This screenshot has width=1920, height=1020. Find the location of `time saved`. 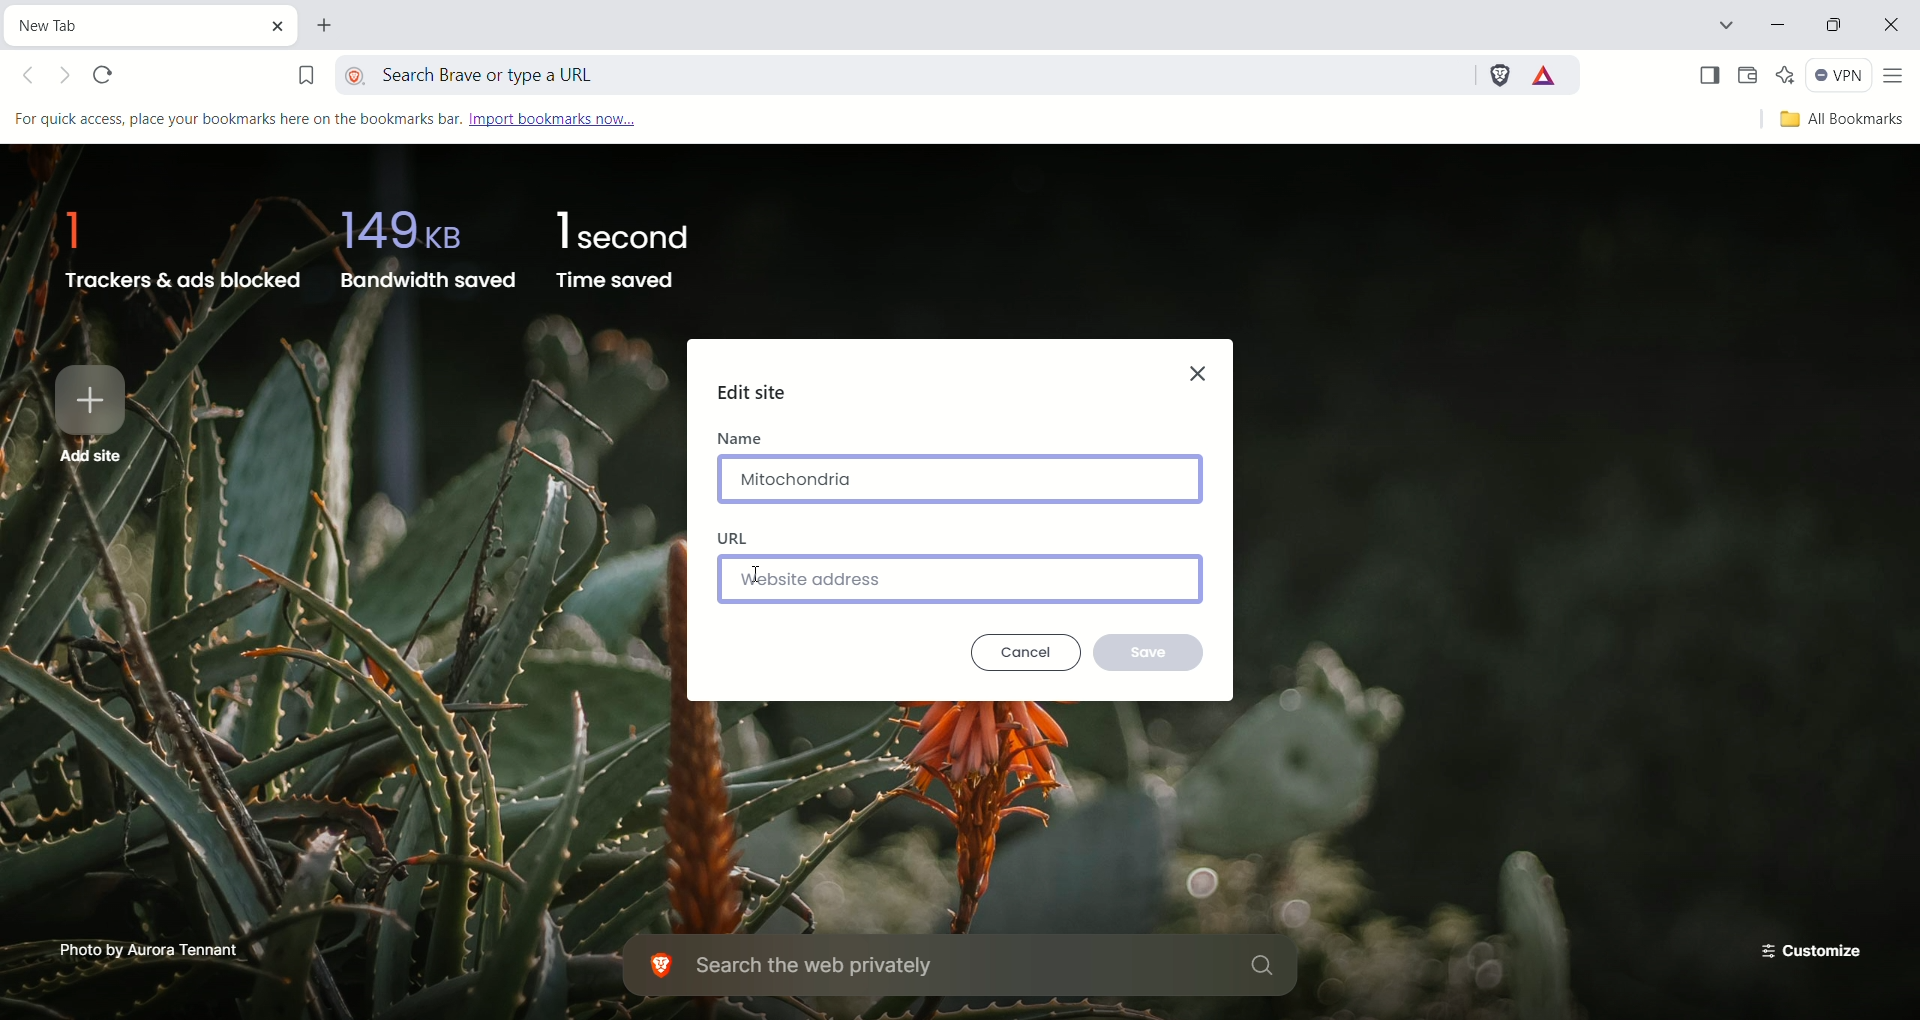

time saved is located at coordinates (627, 250).